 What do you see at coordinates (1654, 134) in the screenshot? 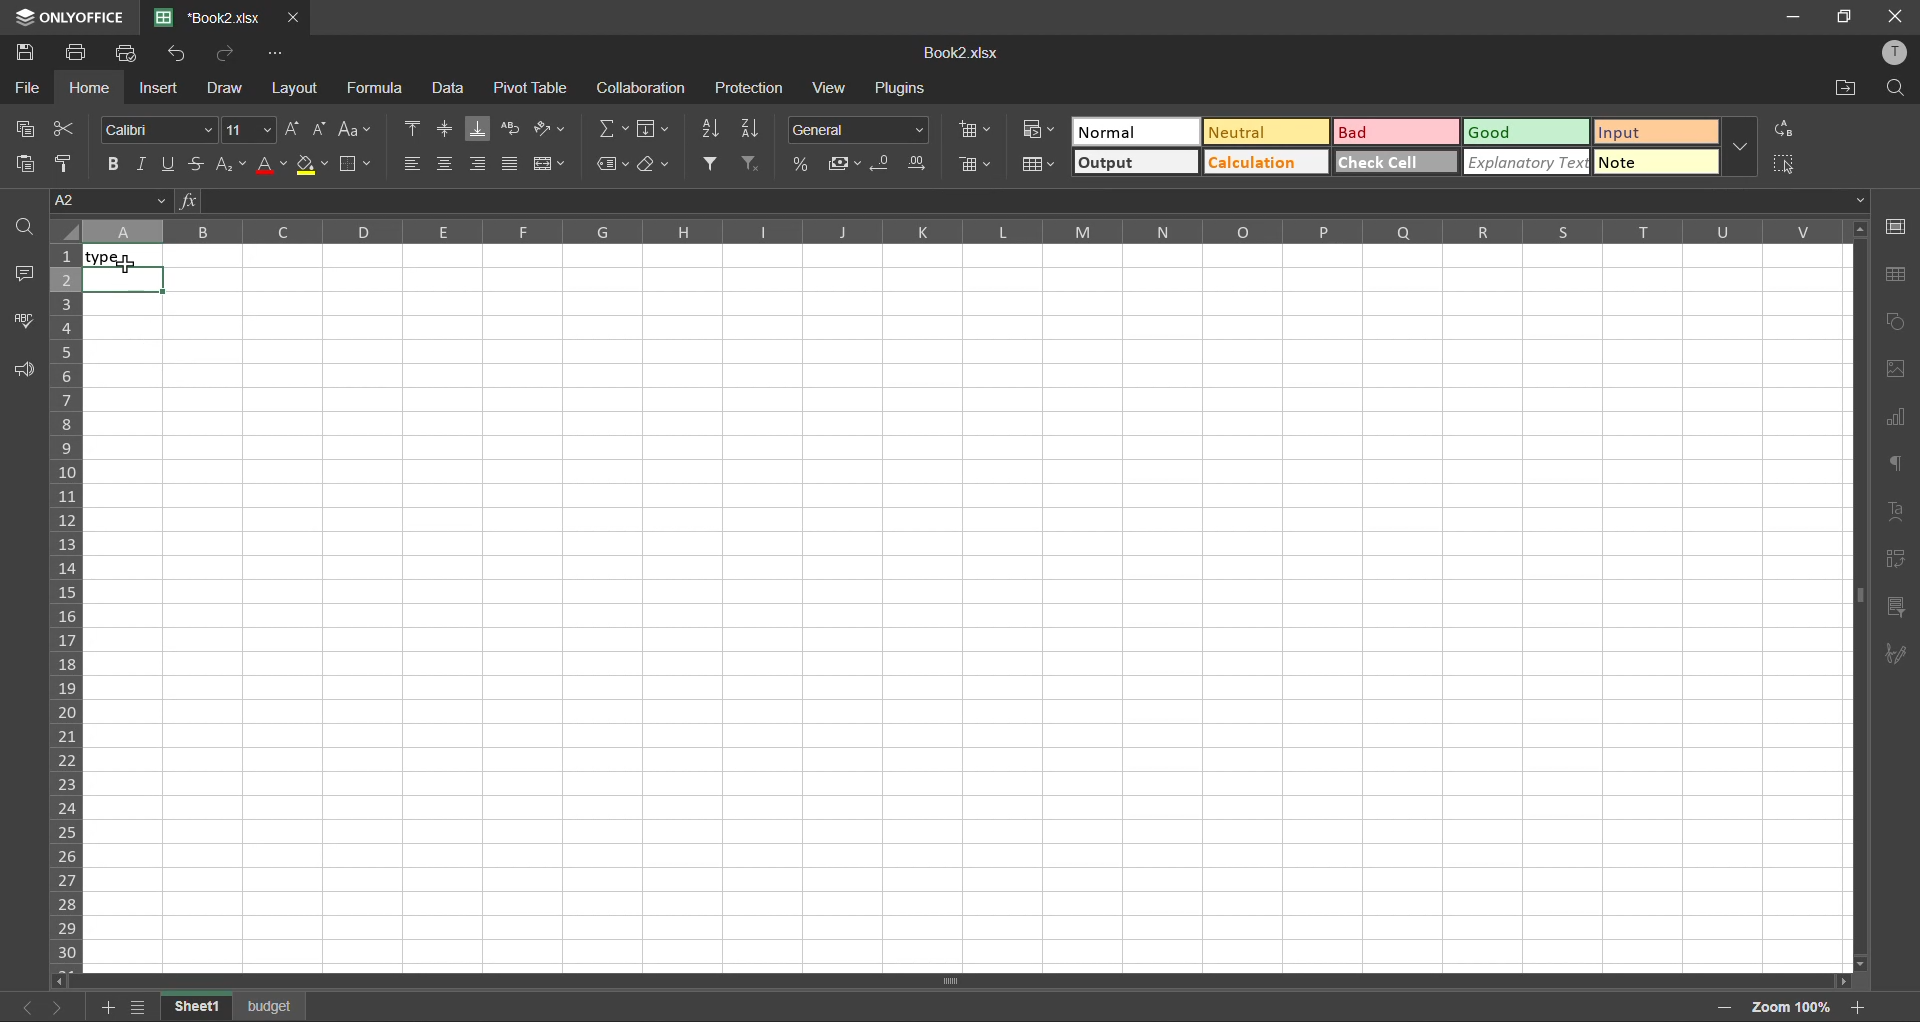
I see `input` at bounding box center [1654, 134].